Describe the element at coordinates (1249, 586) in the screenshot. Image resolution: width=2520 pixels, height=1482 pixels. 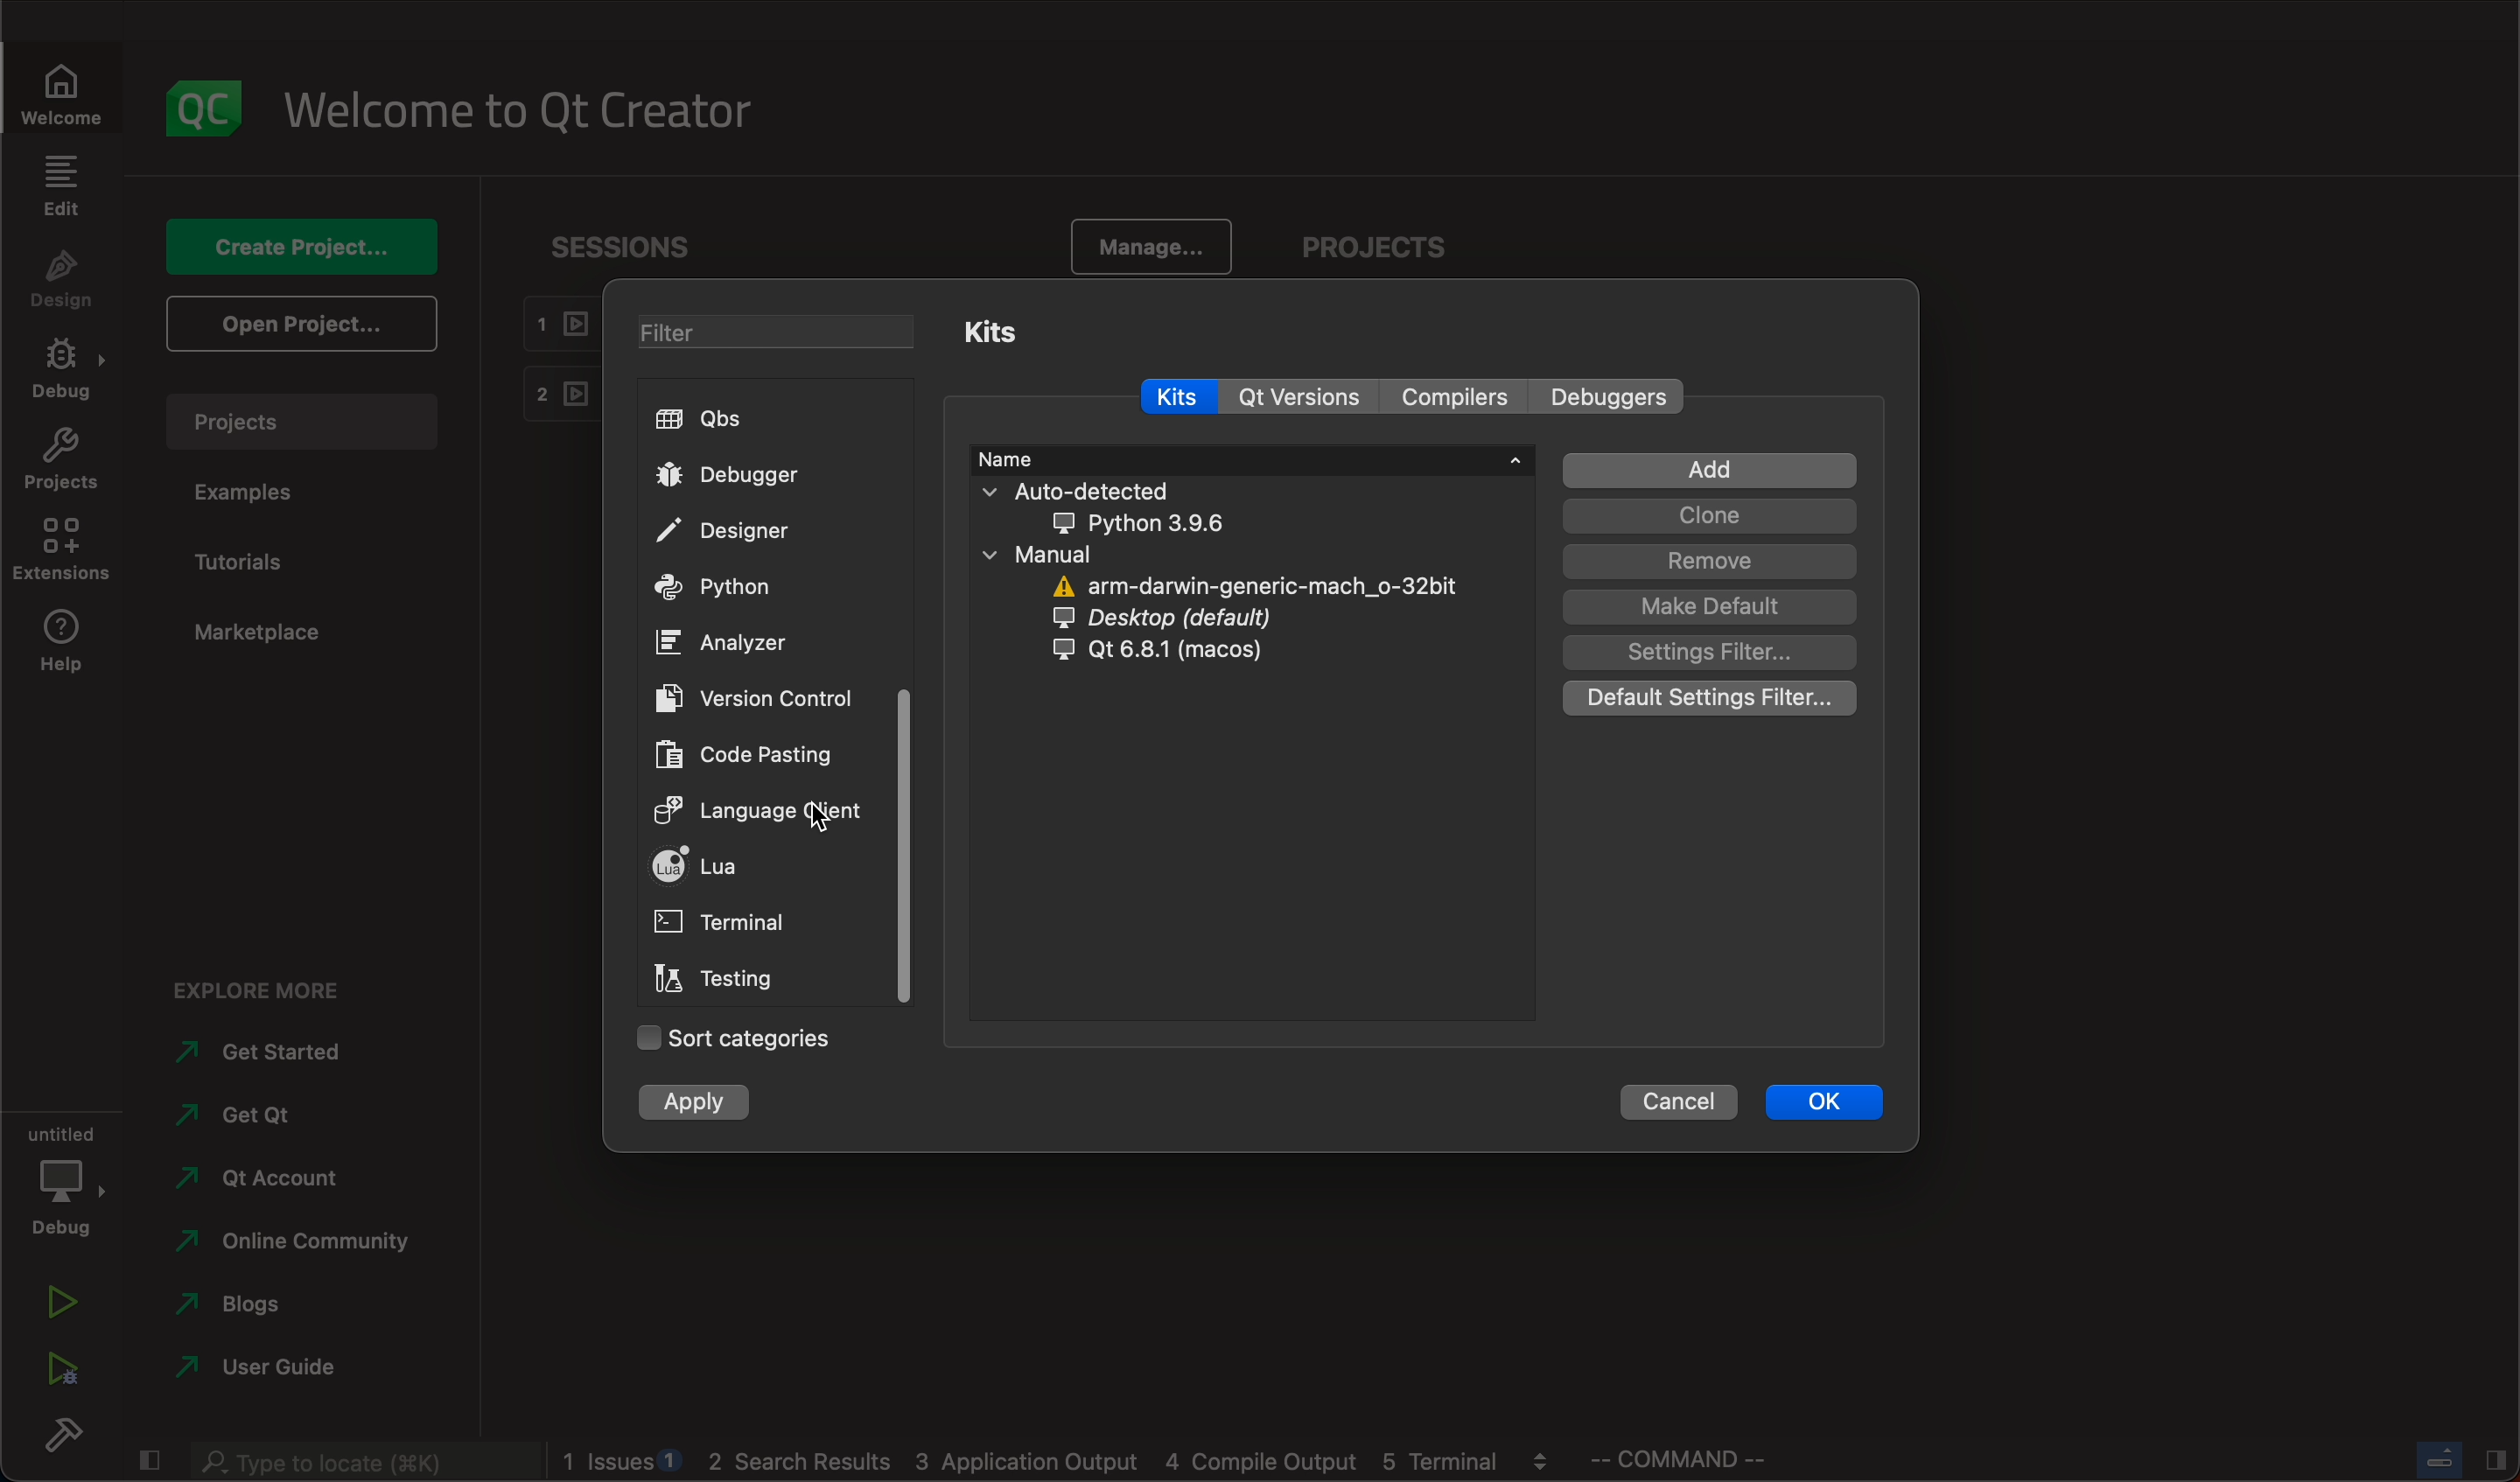
I see `arm darmin` at that location.